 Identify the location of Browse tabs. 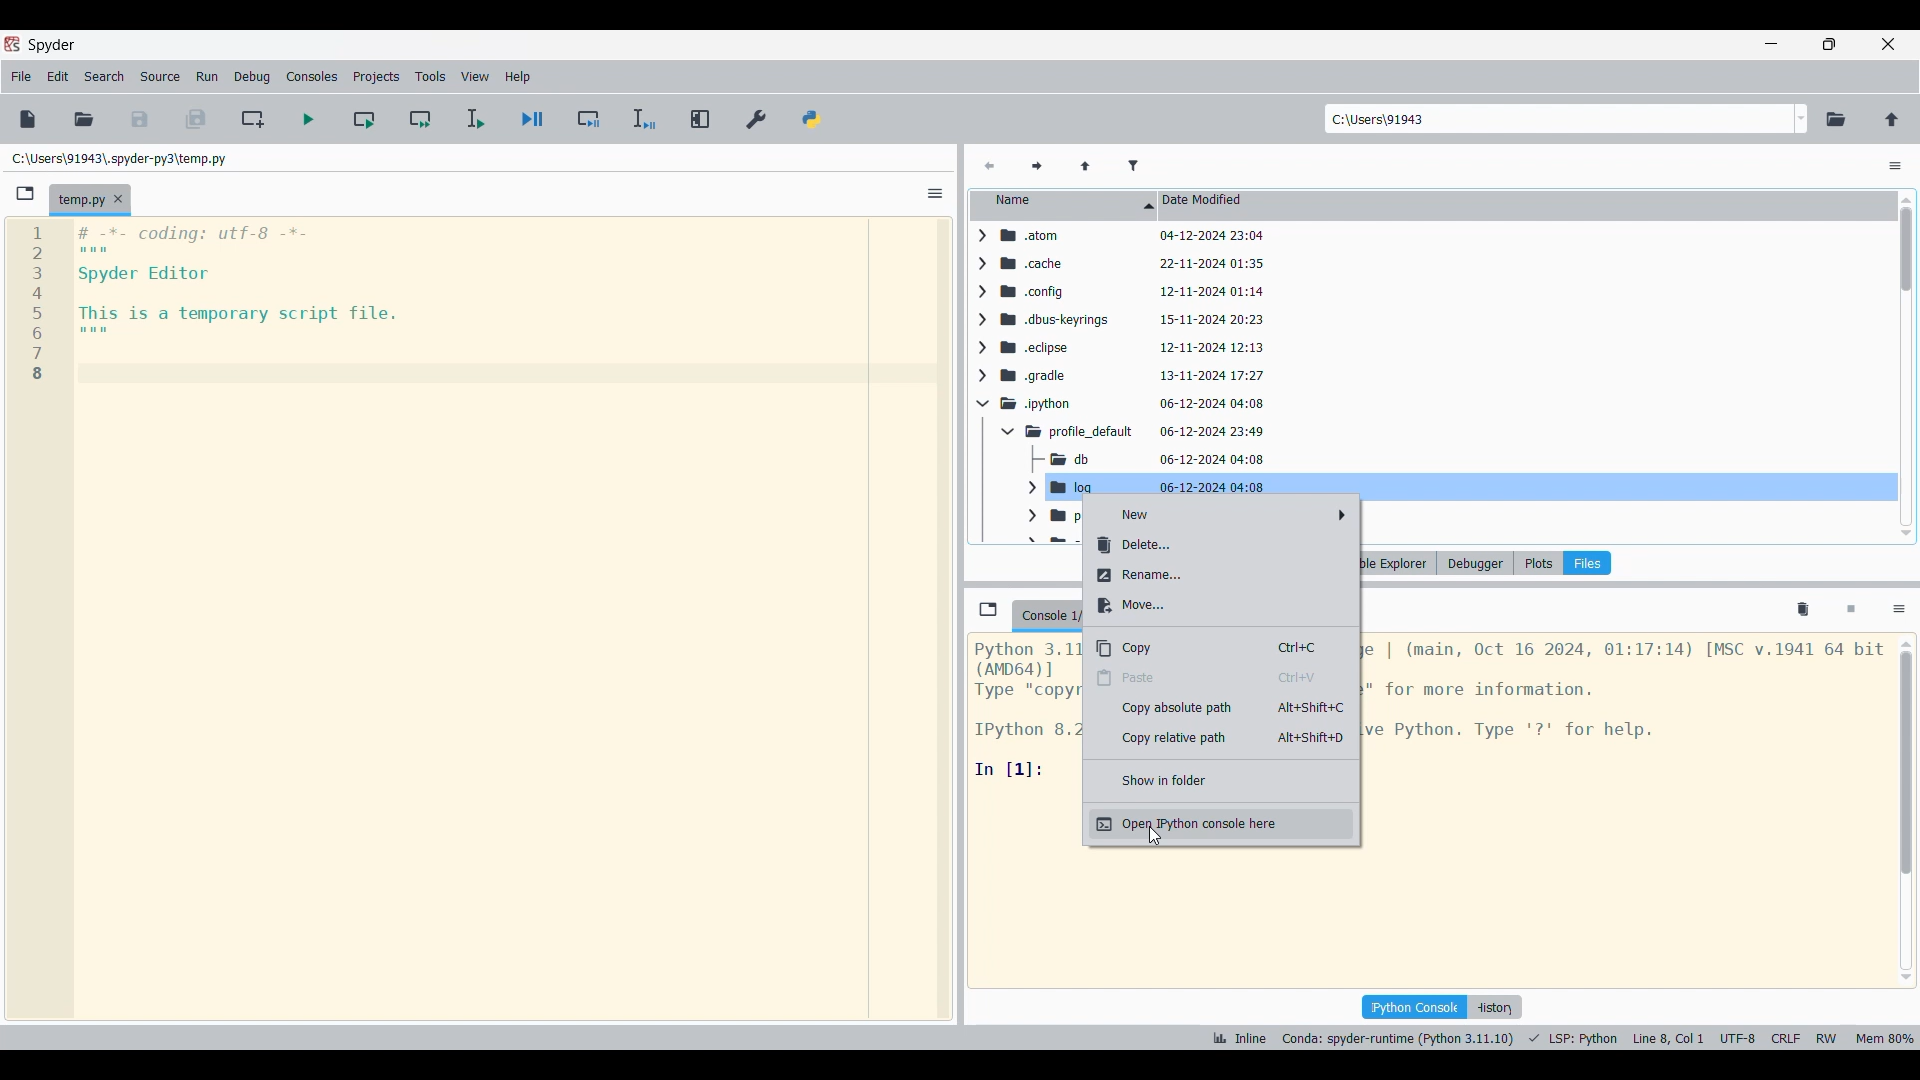
(988, 609).